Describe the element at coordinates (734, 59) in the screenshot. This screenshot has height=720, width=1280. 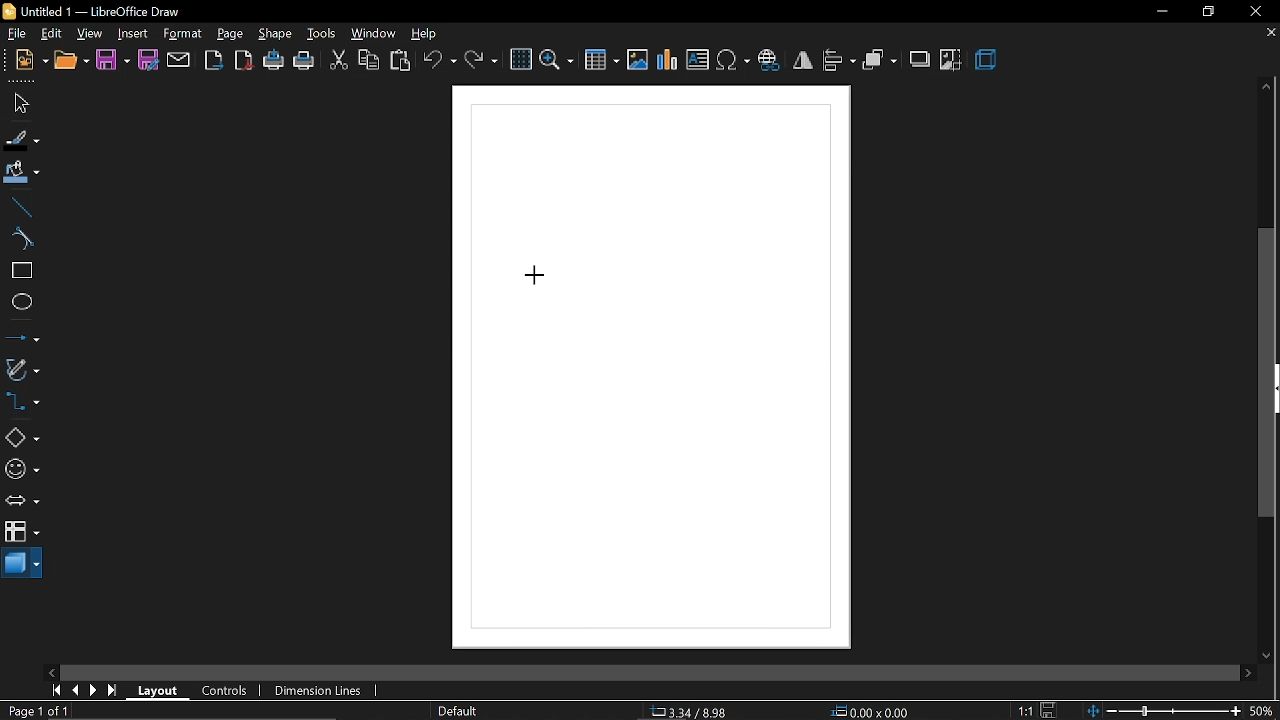
I see `insert symbol` at that location.